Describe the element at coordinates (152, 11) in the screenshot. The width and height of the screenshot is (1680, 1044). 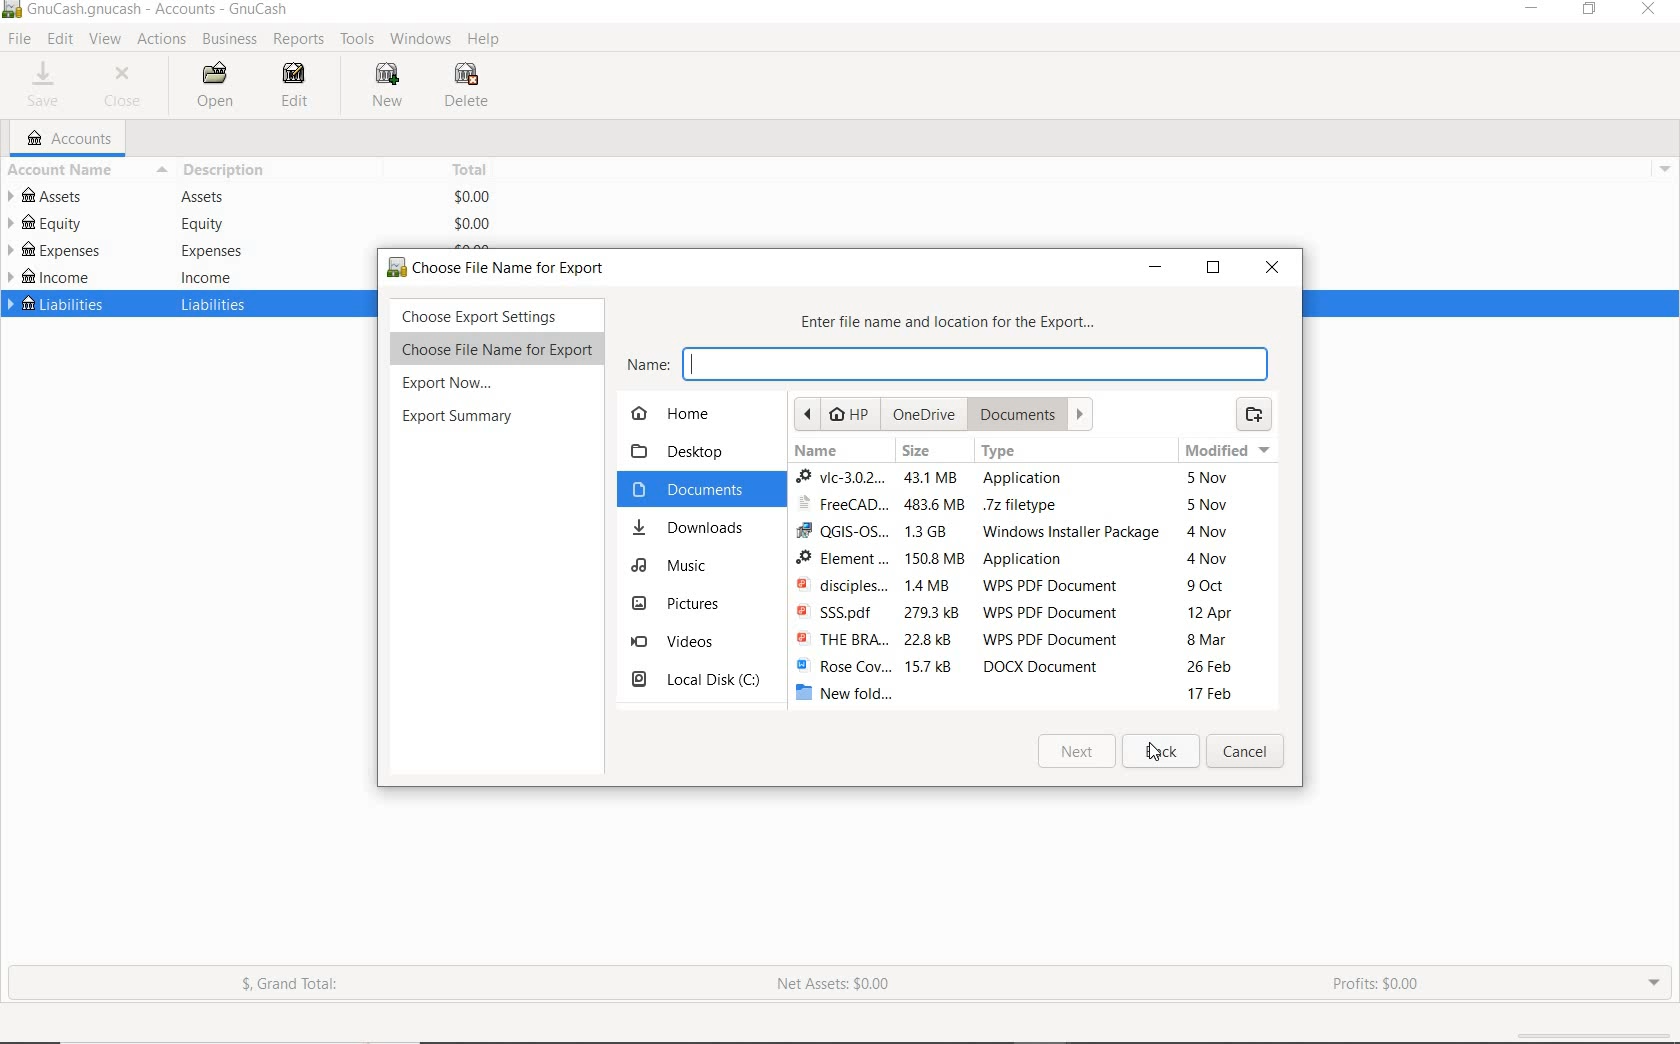
I see `SYSTEM NAME` at that location.